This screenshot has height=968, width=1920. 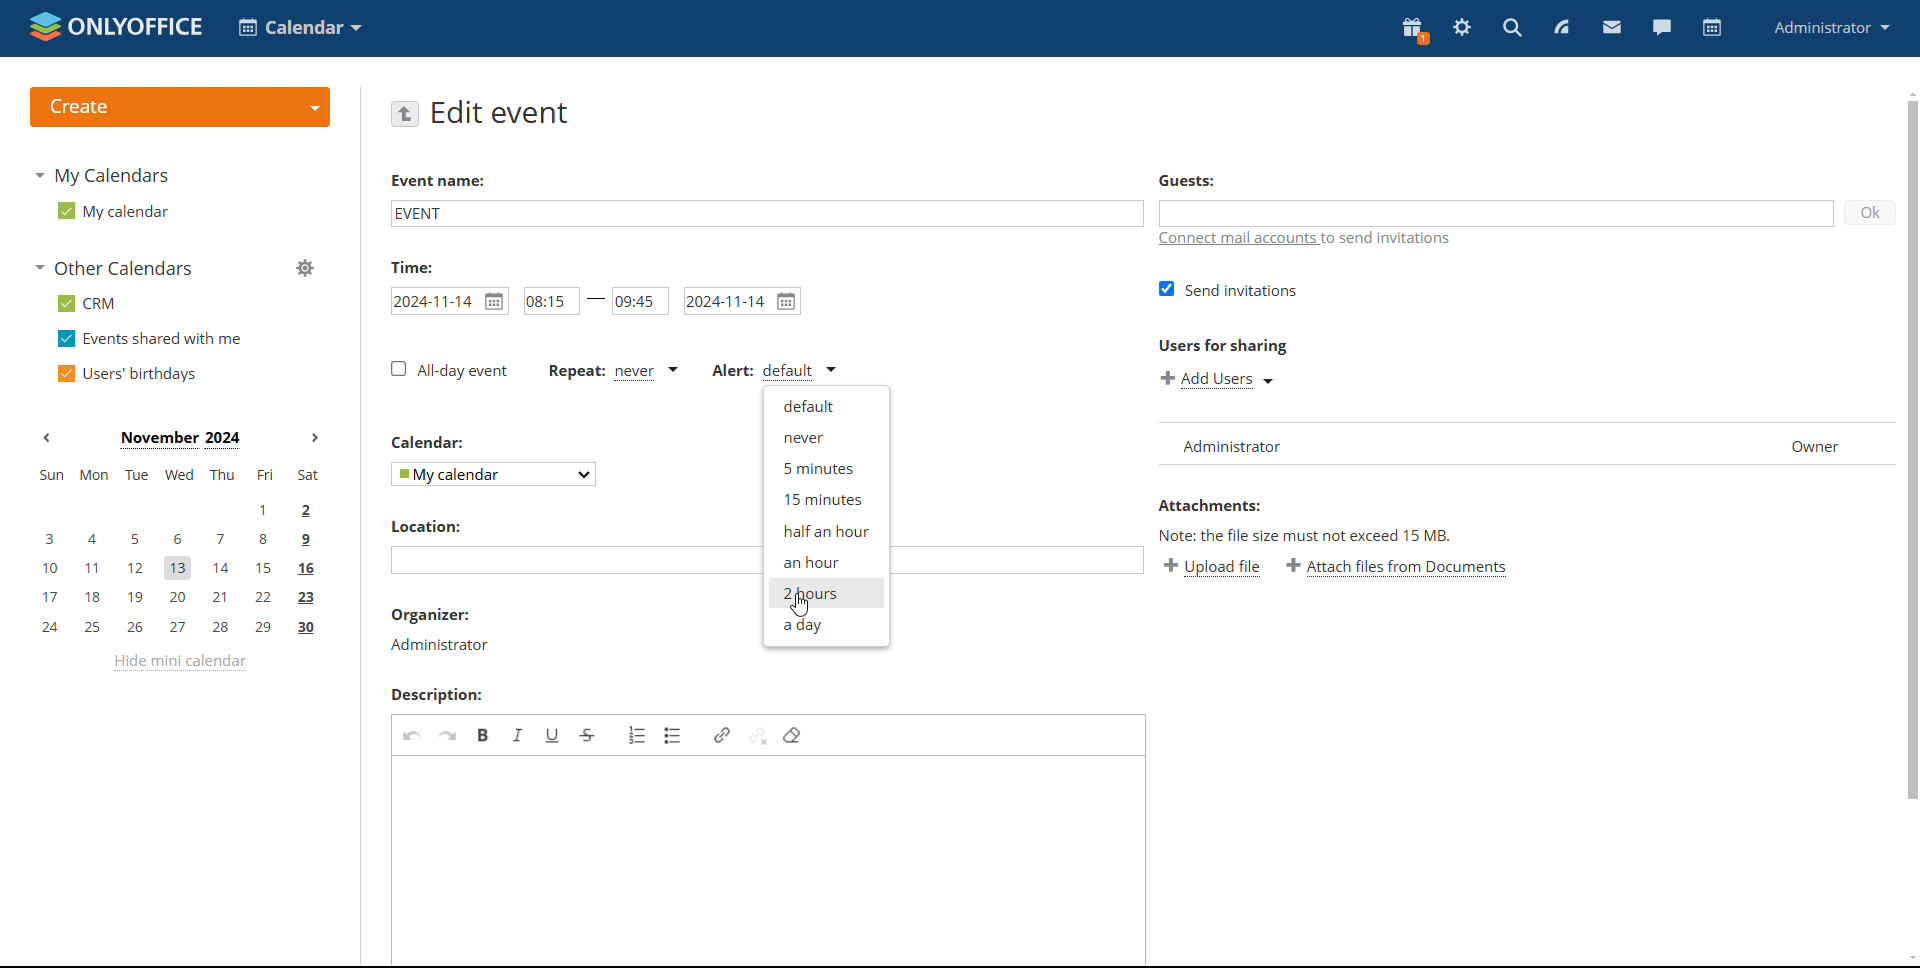 I want to click on users' birthdays, so click(x=125, y=373).